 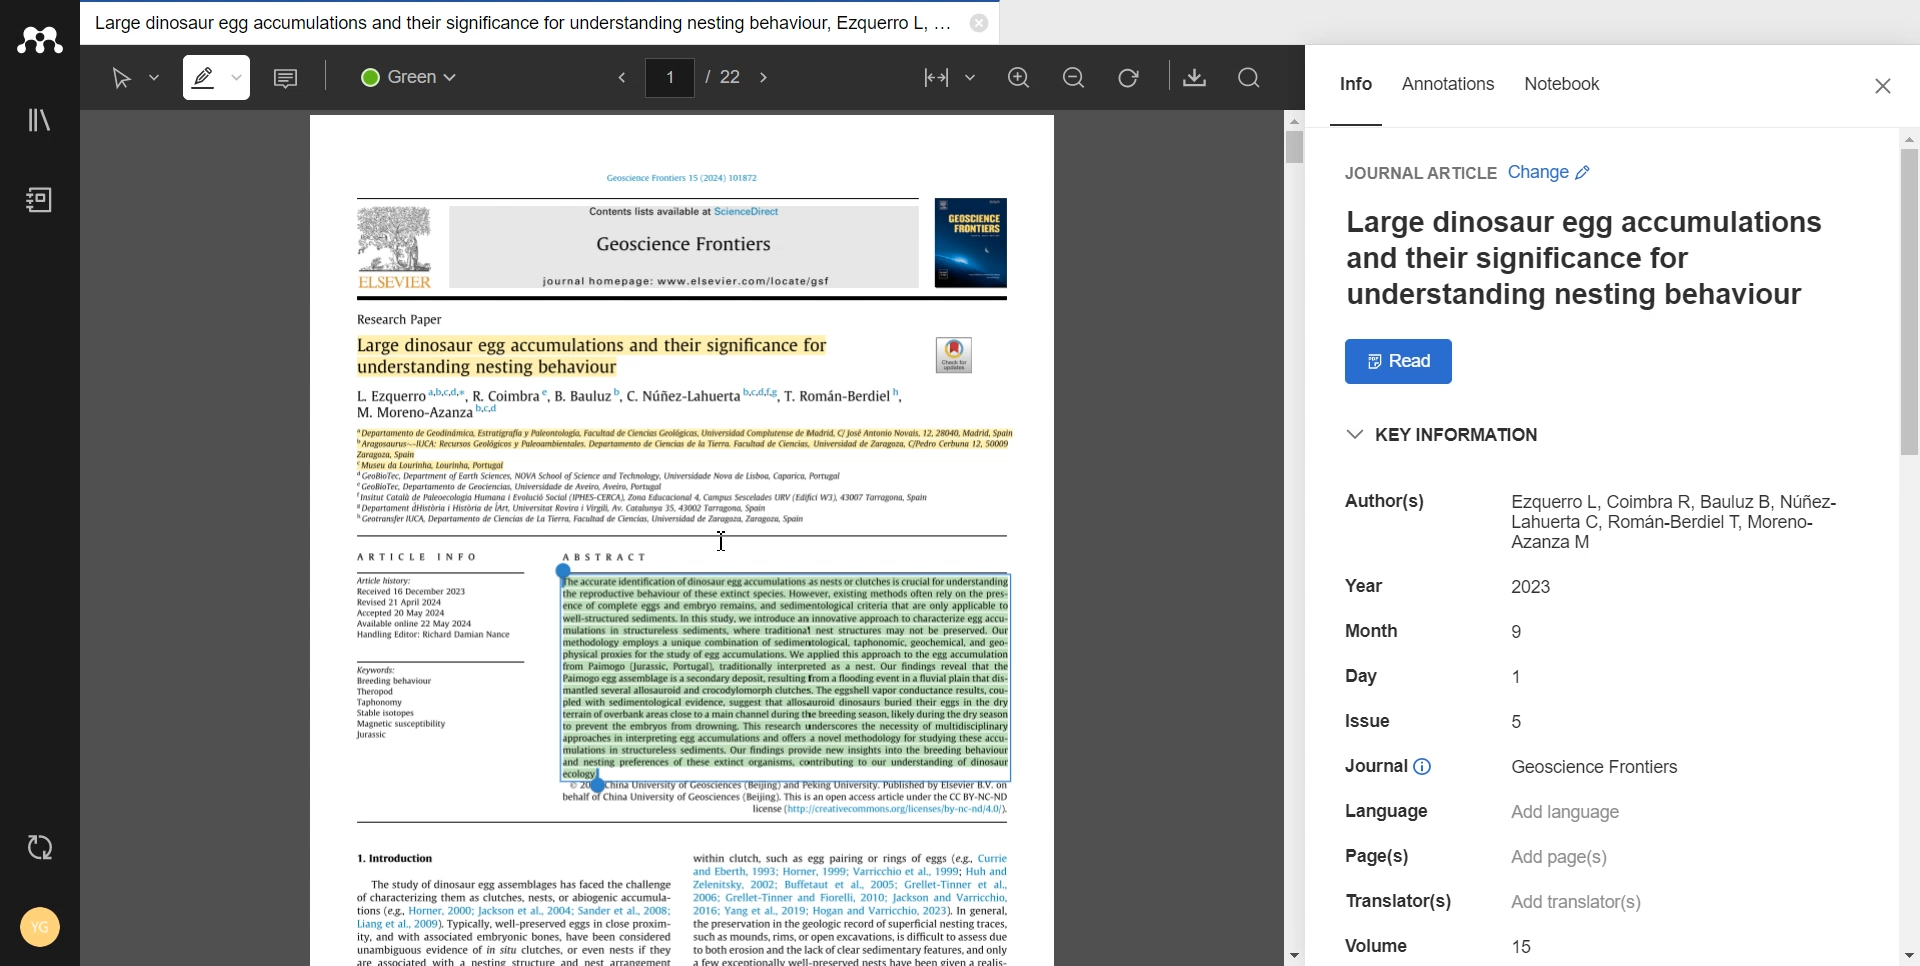 I want to click on text, so click(x=1571, y=904).